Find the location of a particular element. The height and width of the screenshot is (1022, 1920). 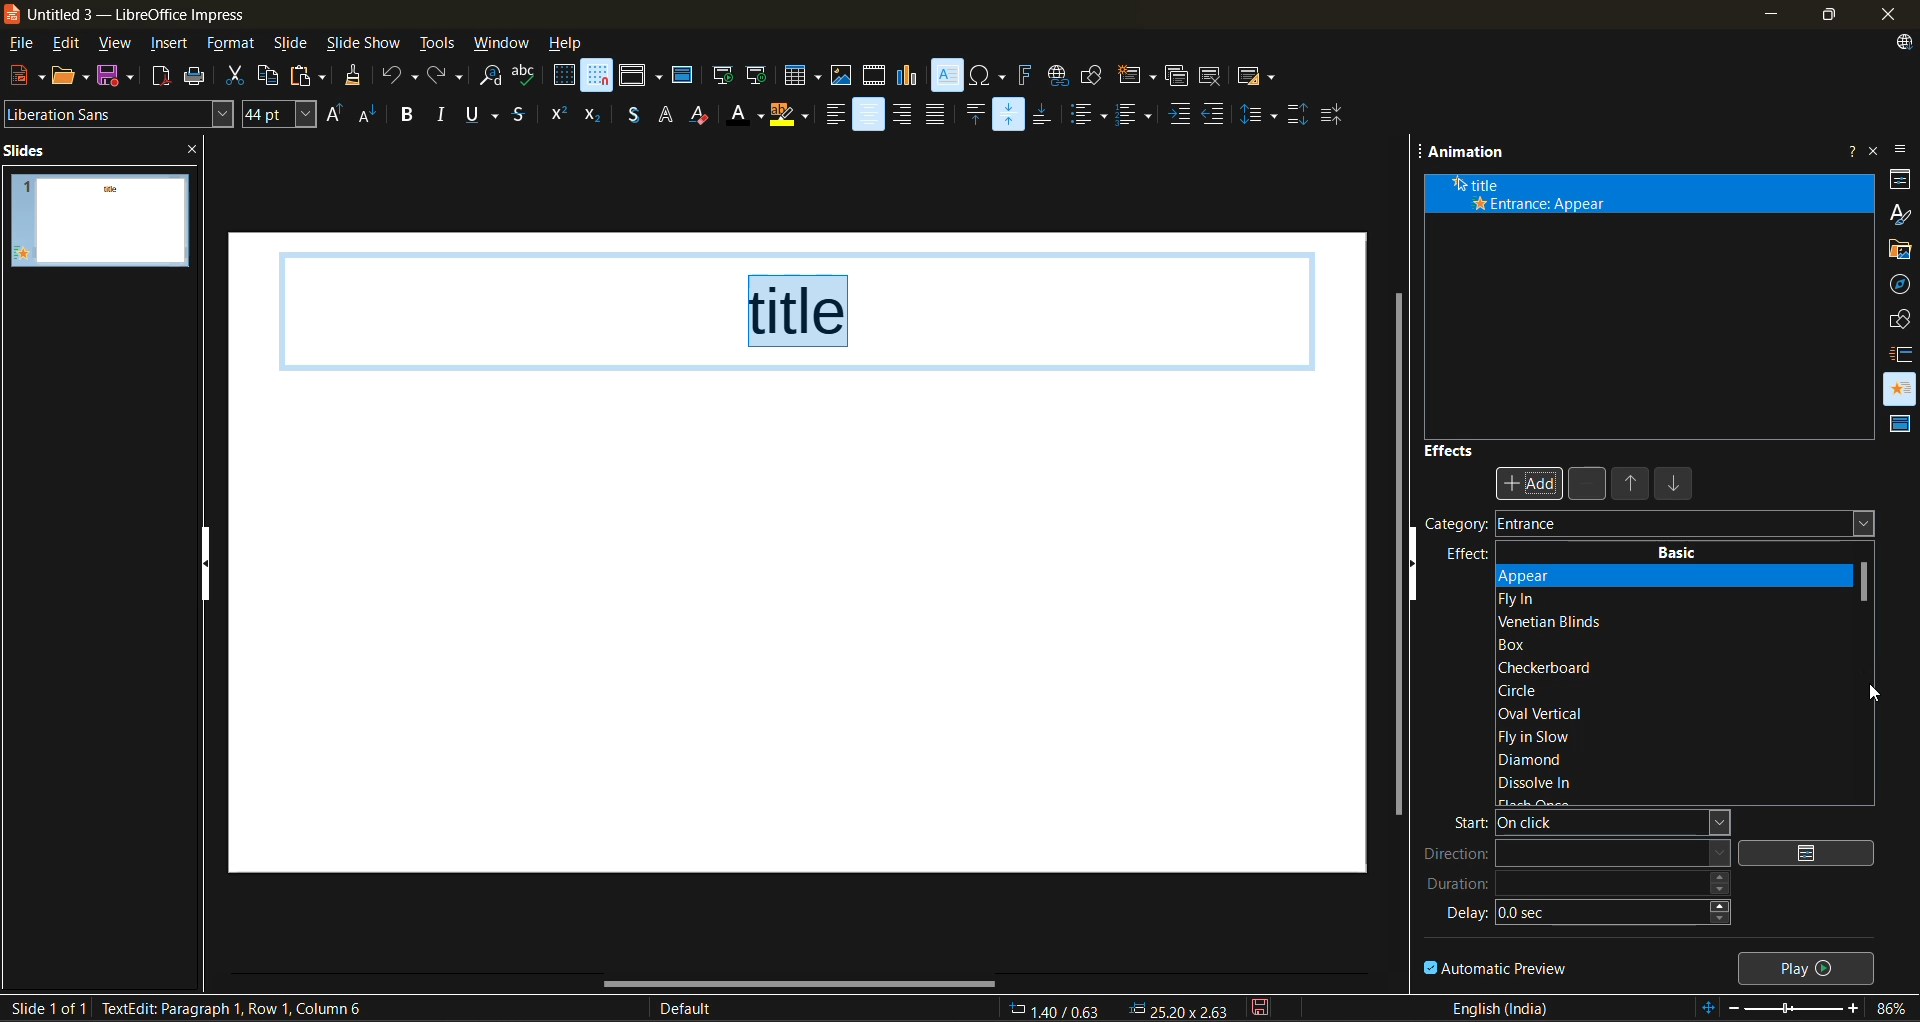

clear direct formatting is located at coordinates (705, 117).